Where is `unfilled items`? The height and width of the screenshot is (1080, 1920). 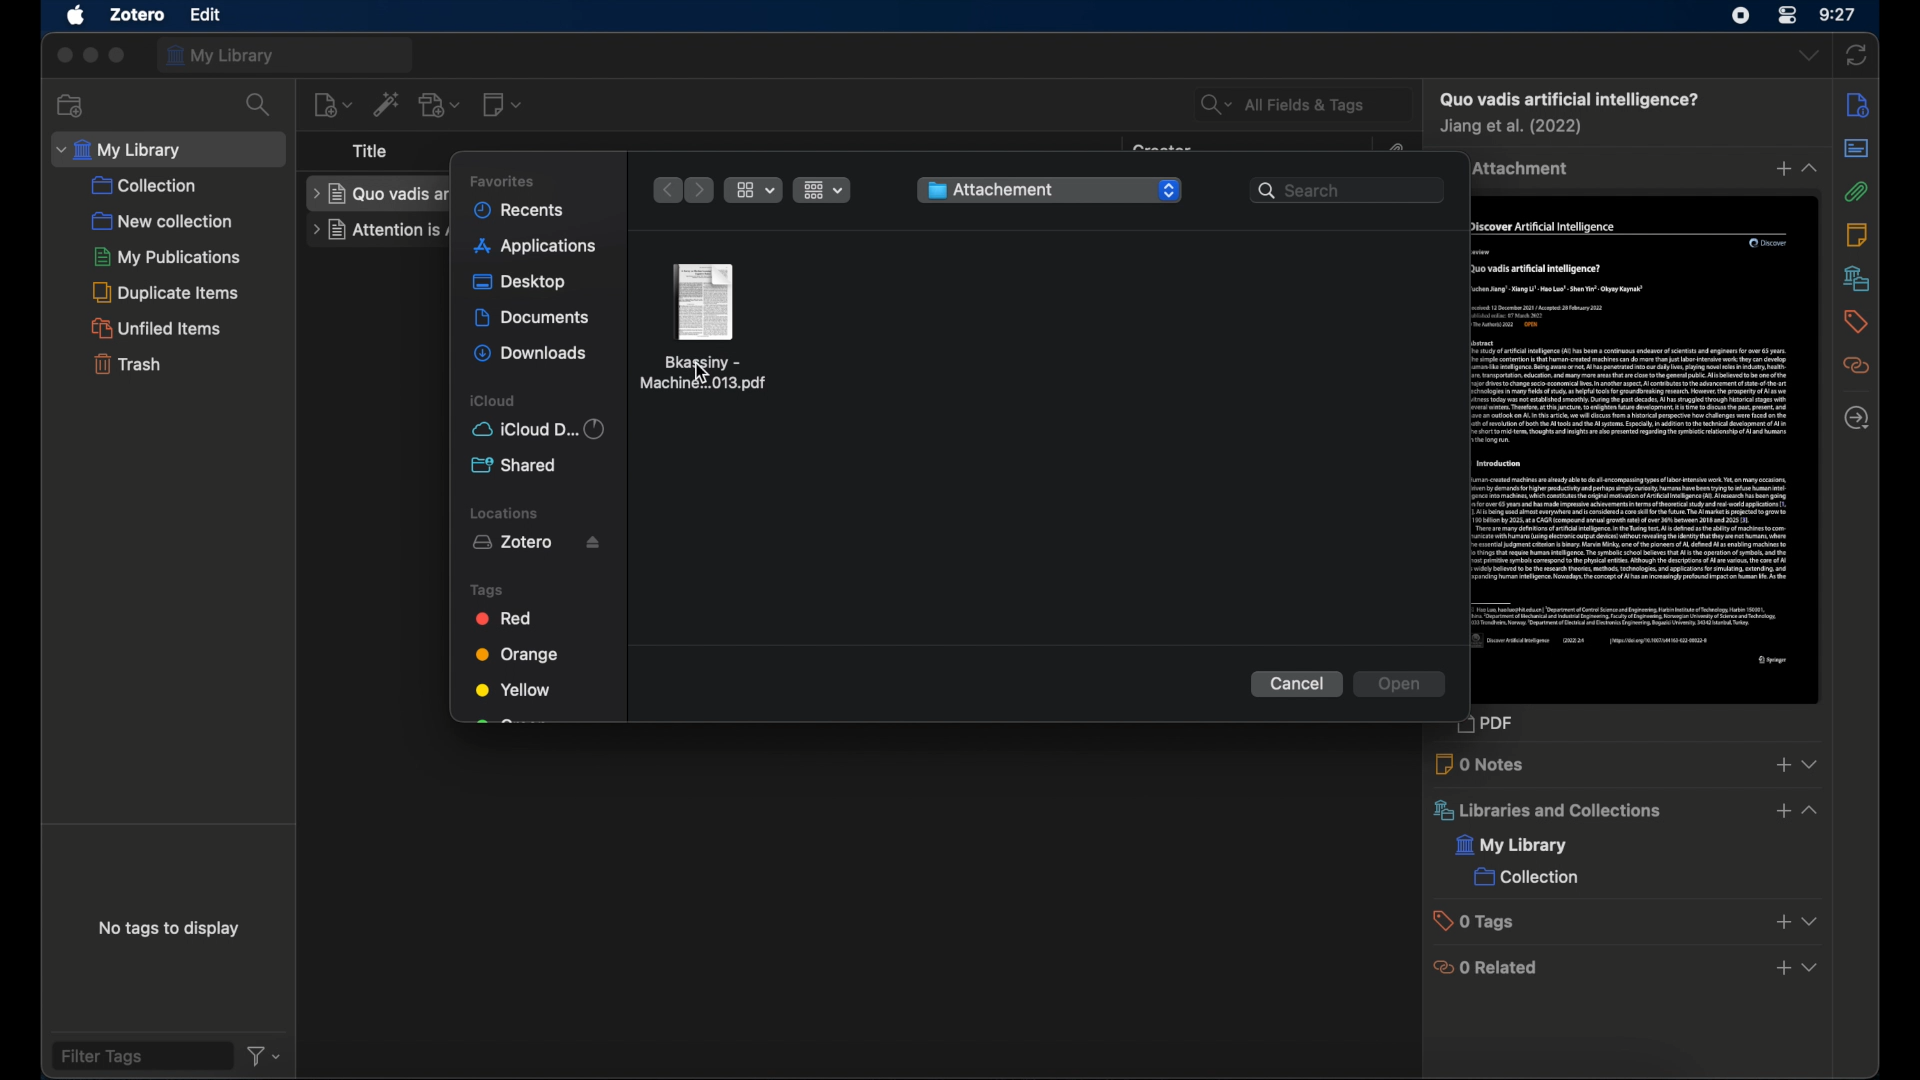
unfilled items is located at coordinates (159, 328).